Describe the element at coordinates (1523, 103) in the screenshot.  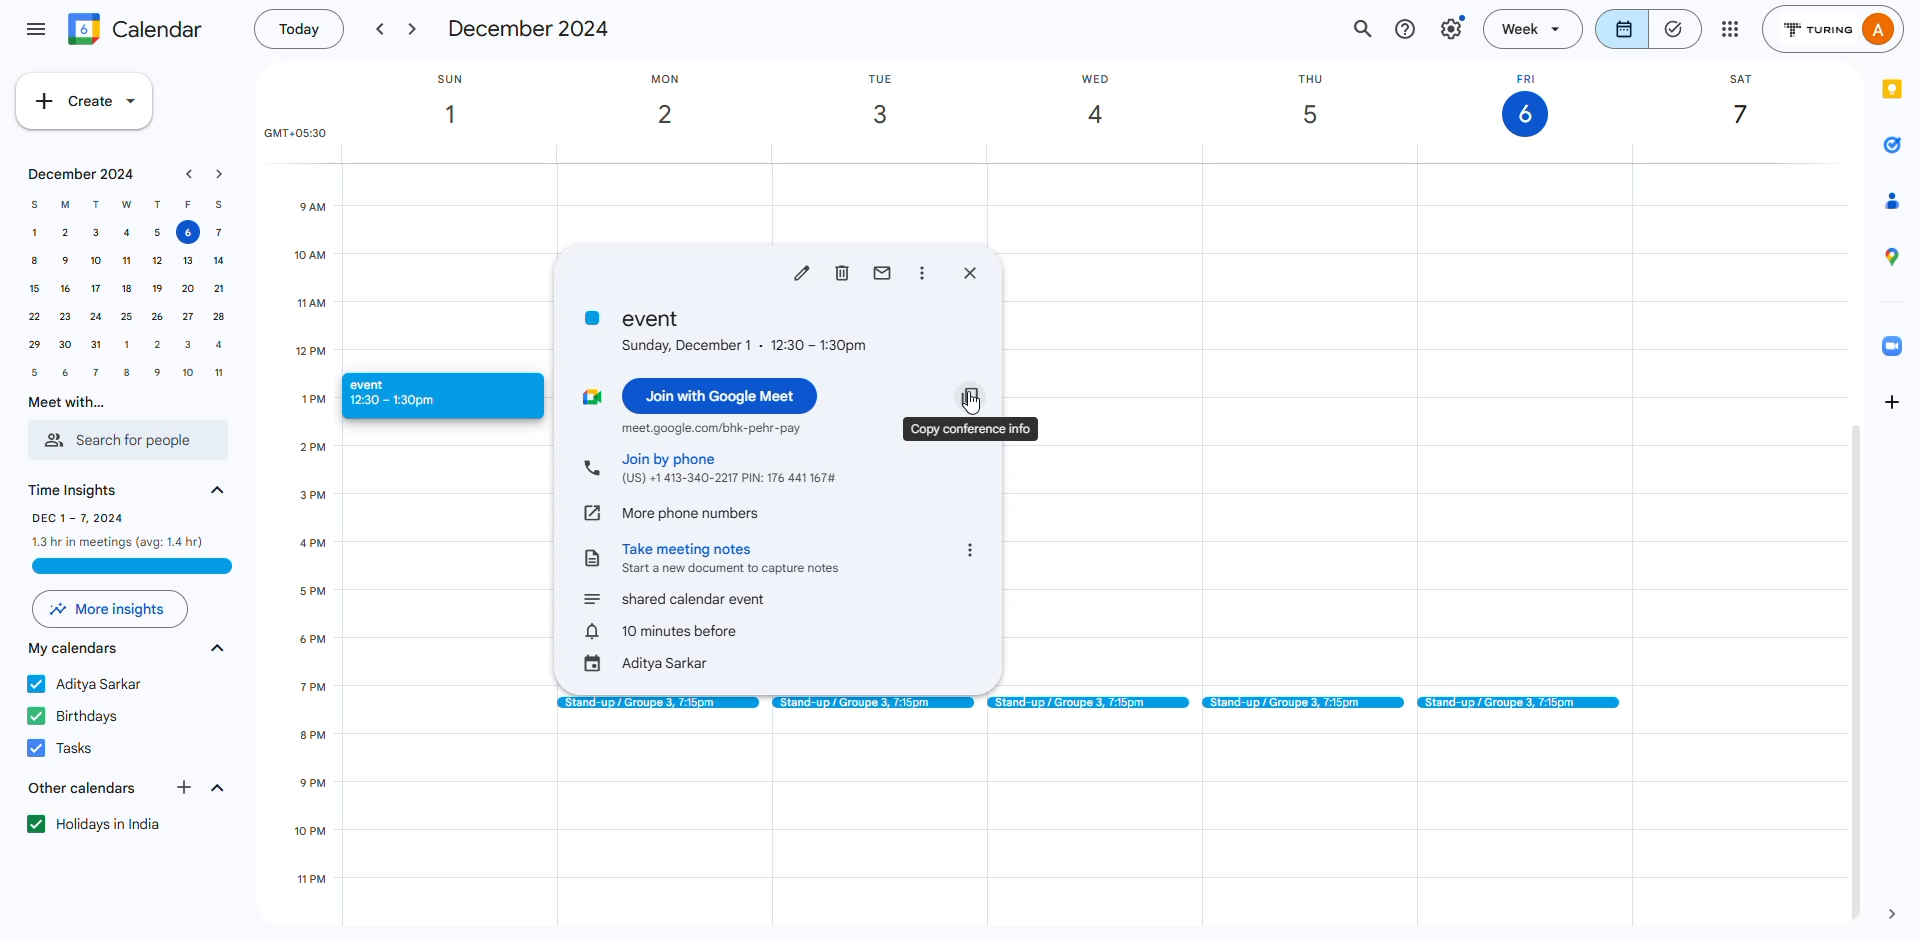
I see `fri 6` at that location.